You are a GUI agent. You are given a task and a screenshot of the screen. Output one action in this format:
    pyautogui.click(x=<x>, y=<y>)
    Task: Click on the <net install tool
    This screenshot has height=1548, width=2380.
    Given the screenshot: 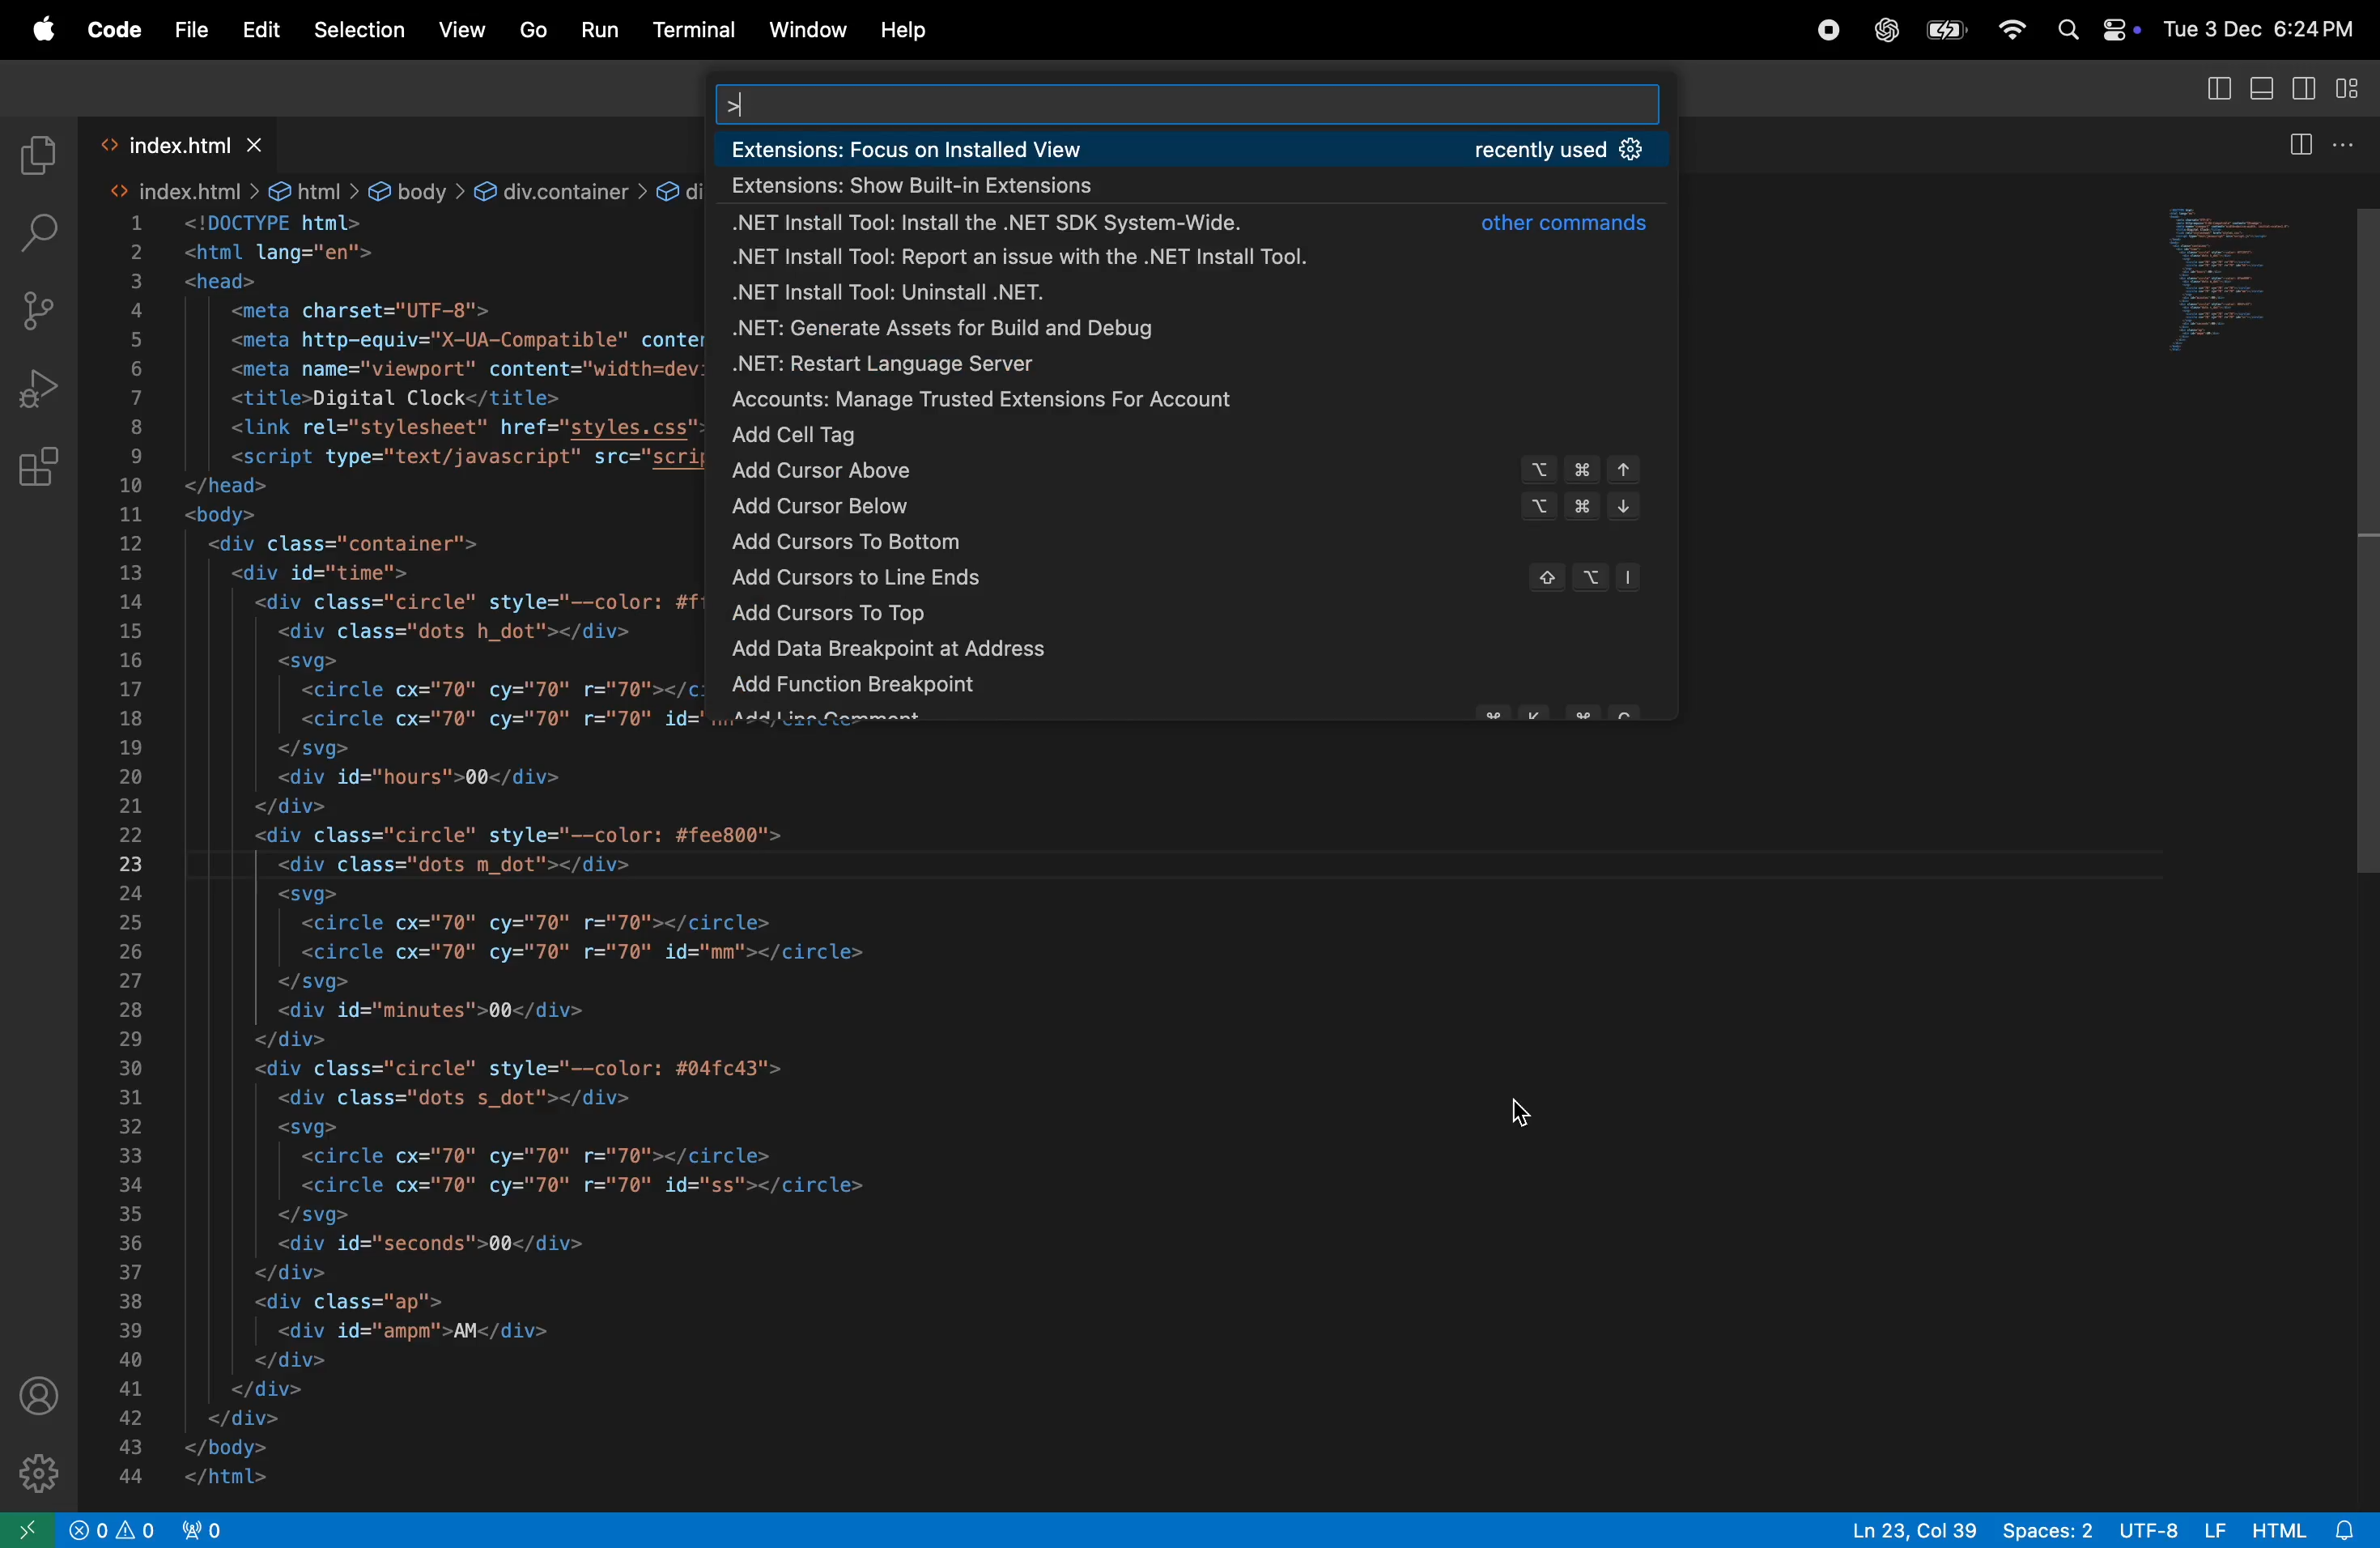 What is the action you would take?
    pyautogui.click(x=1196, y=223)
    